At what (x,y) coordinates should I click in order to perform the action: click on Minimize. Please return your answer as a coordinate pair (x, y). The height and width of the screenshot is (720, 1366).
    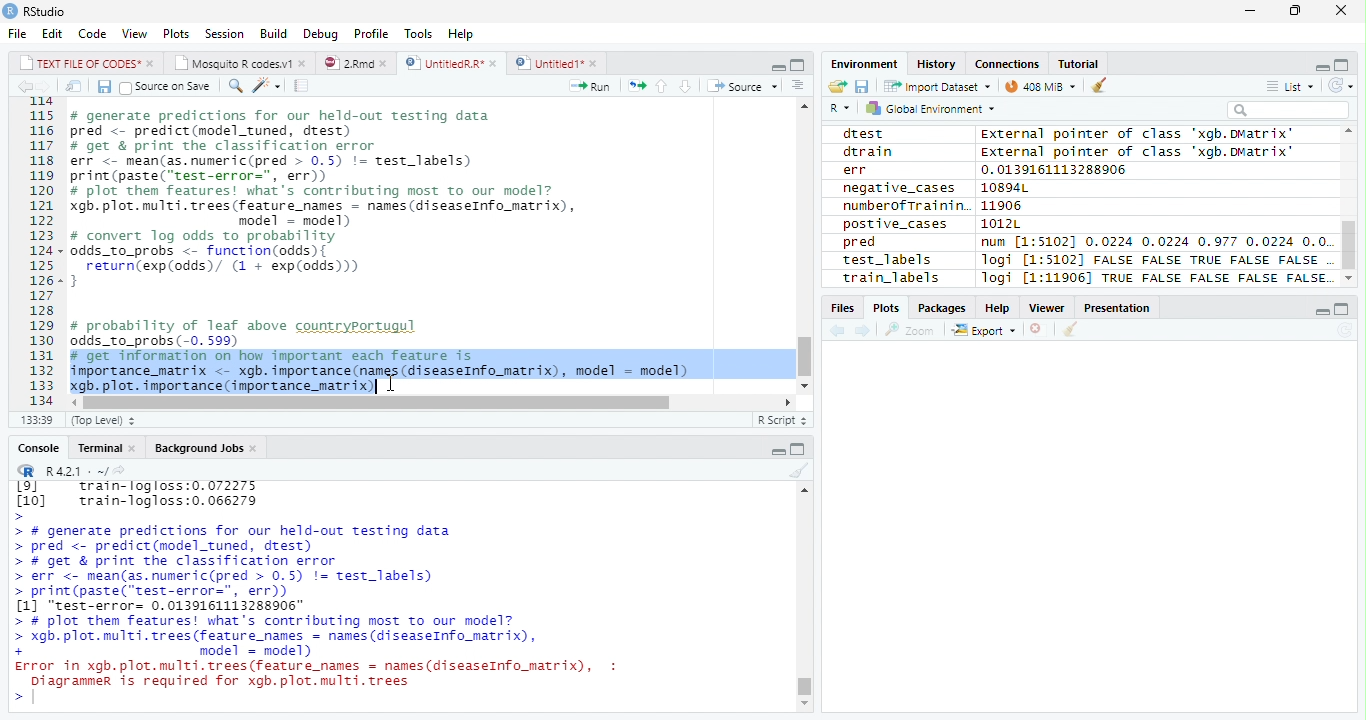
    Looking at the image, I should click on (1318, 65).